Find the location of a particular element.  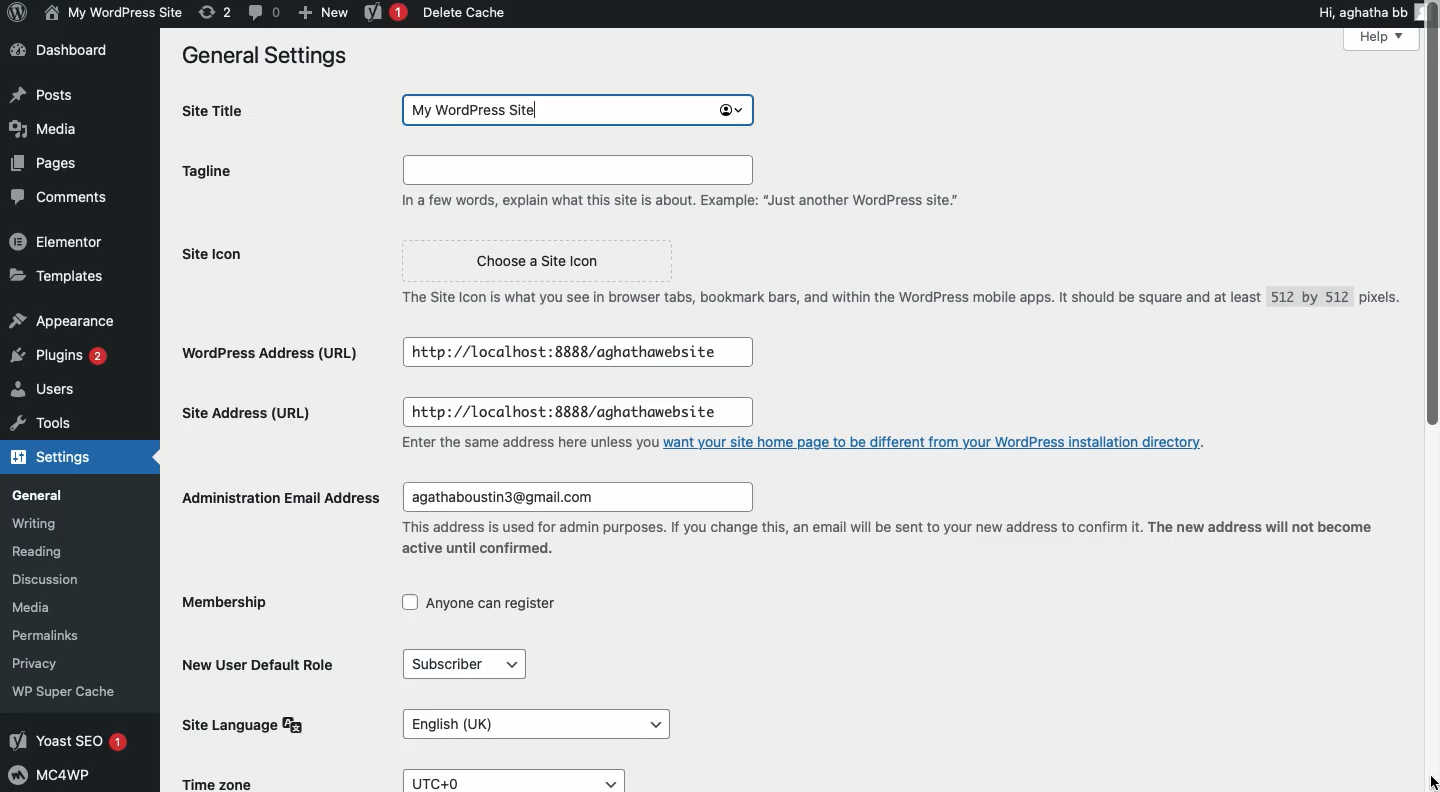

Privacy is located at coordinates (37, 665).